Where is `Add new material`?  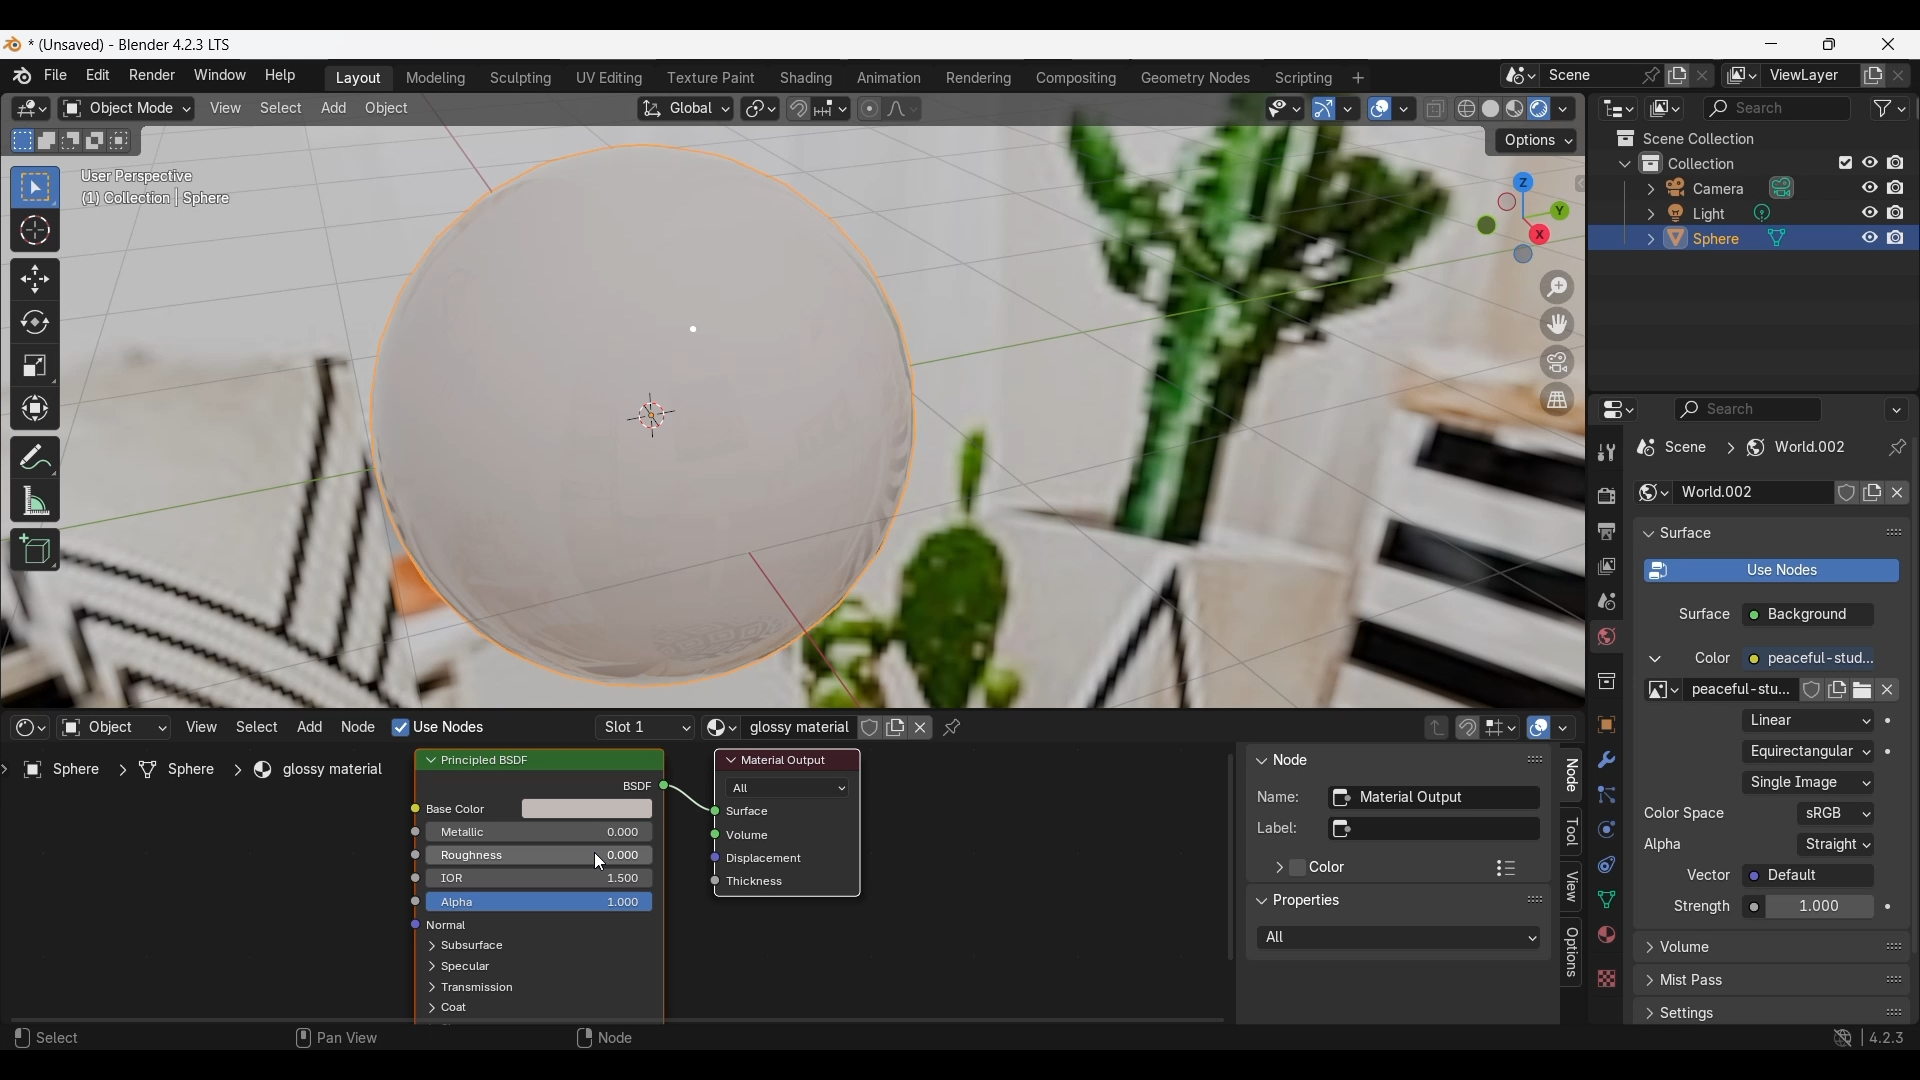
Add new material is located at coordinates (895, 727).